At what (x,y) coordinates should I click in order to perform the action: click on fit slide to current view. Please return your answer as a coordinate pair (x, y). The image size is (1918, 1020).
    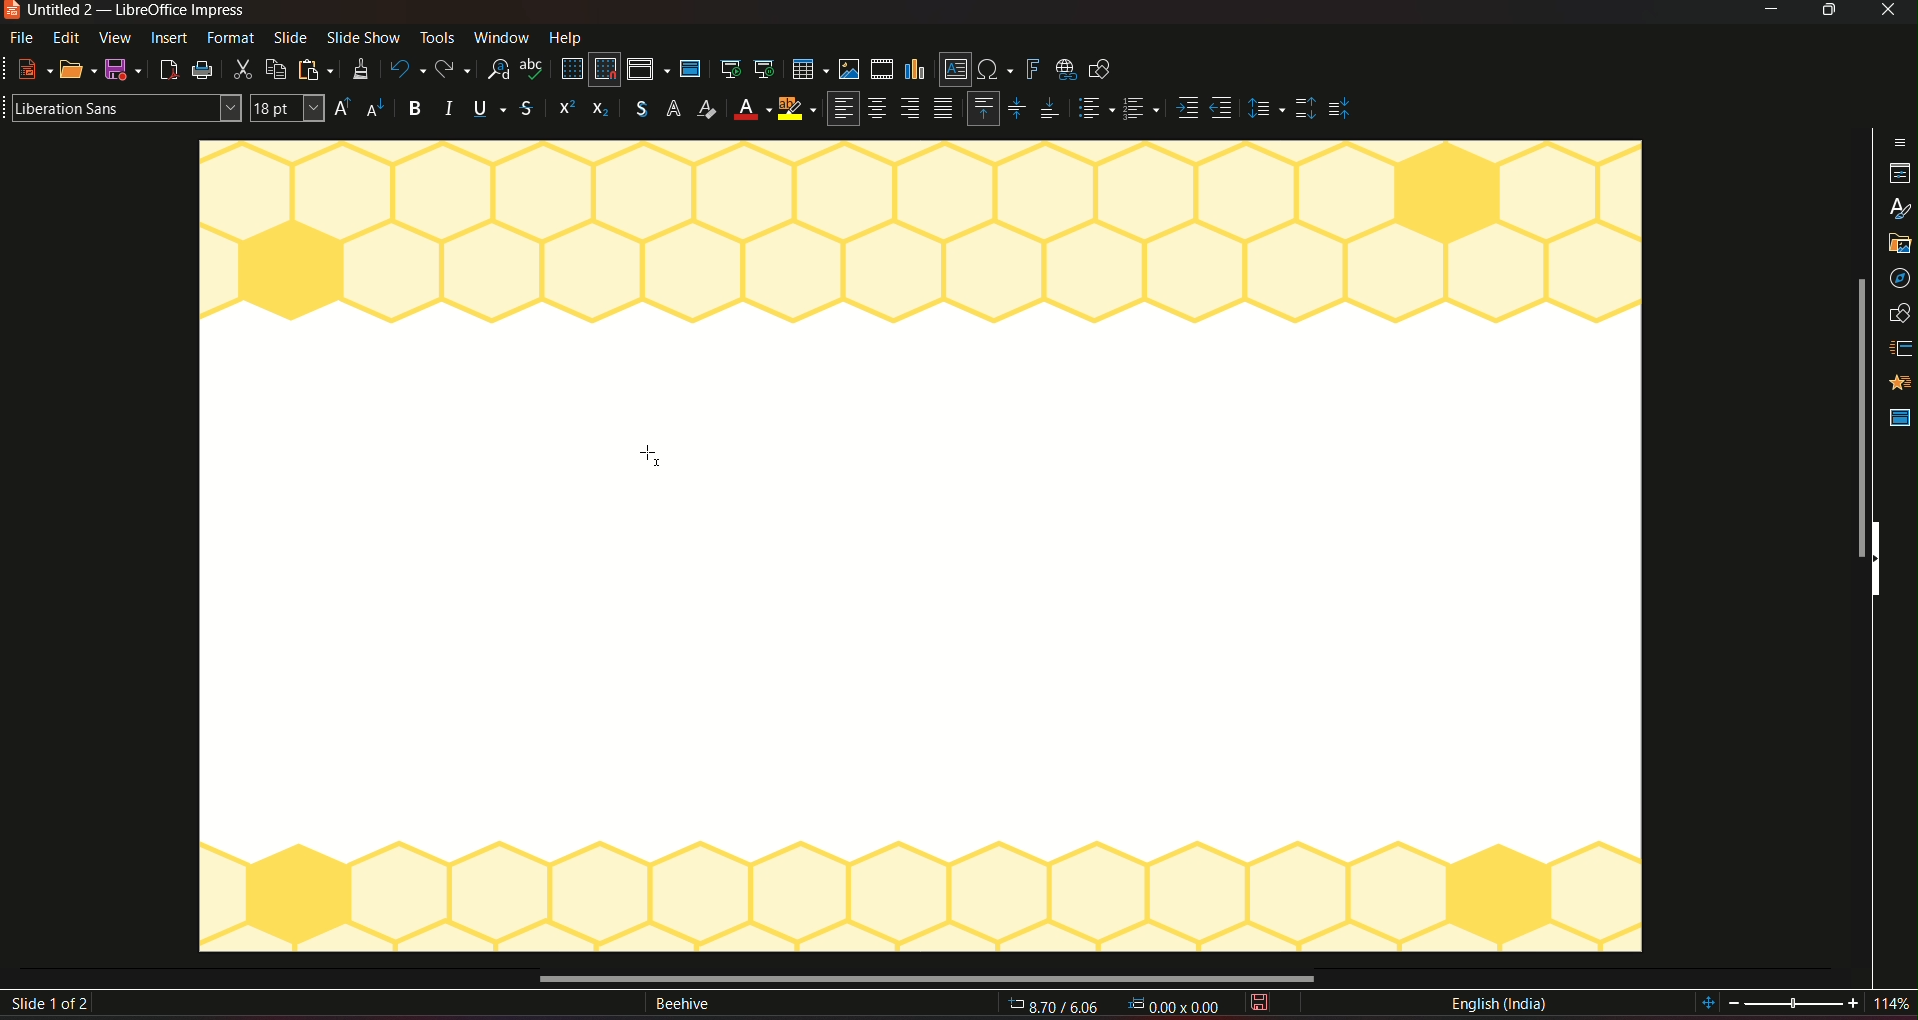
    Looking at the image, I should click on (1709, 1004).